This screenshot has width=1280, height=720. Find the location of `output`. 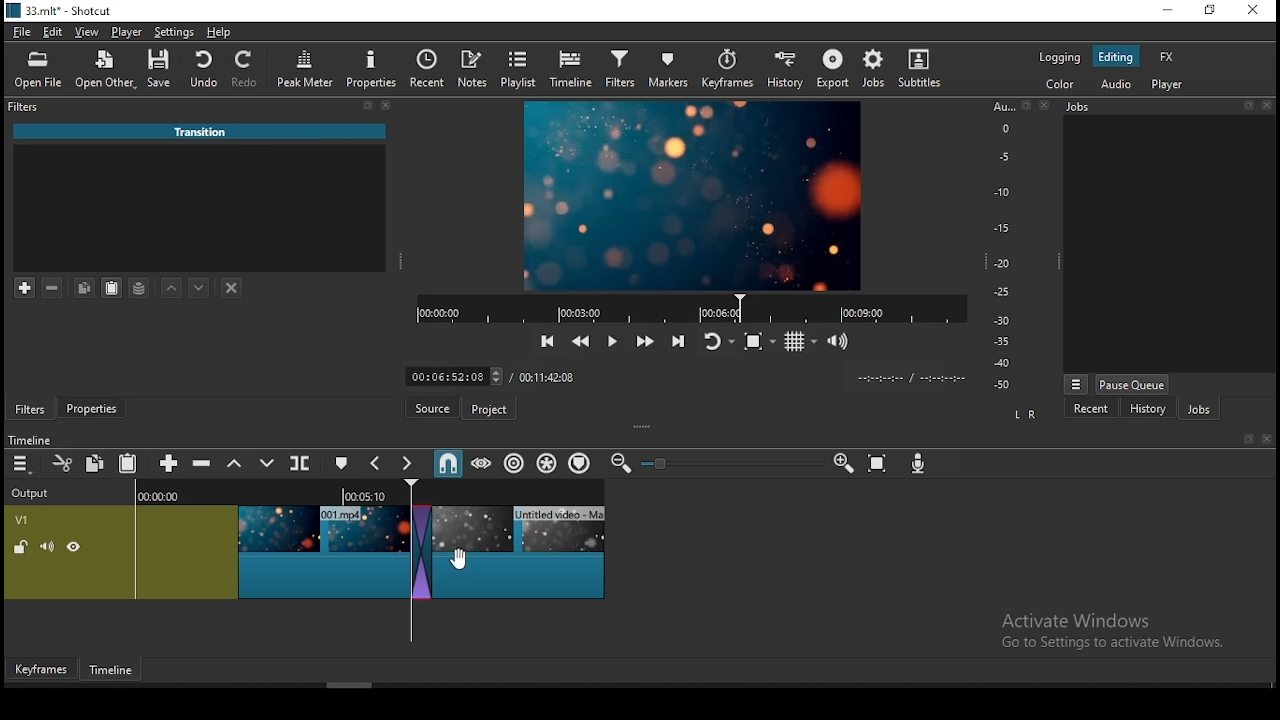

output is located at coordinates (33, 495).